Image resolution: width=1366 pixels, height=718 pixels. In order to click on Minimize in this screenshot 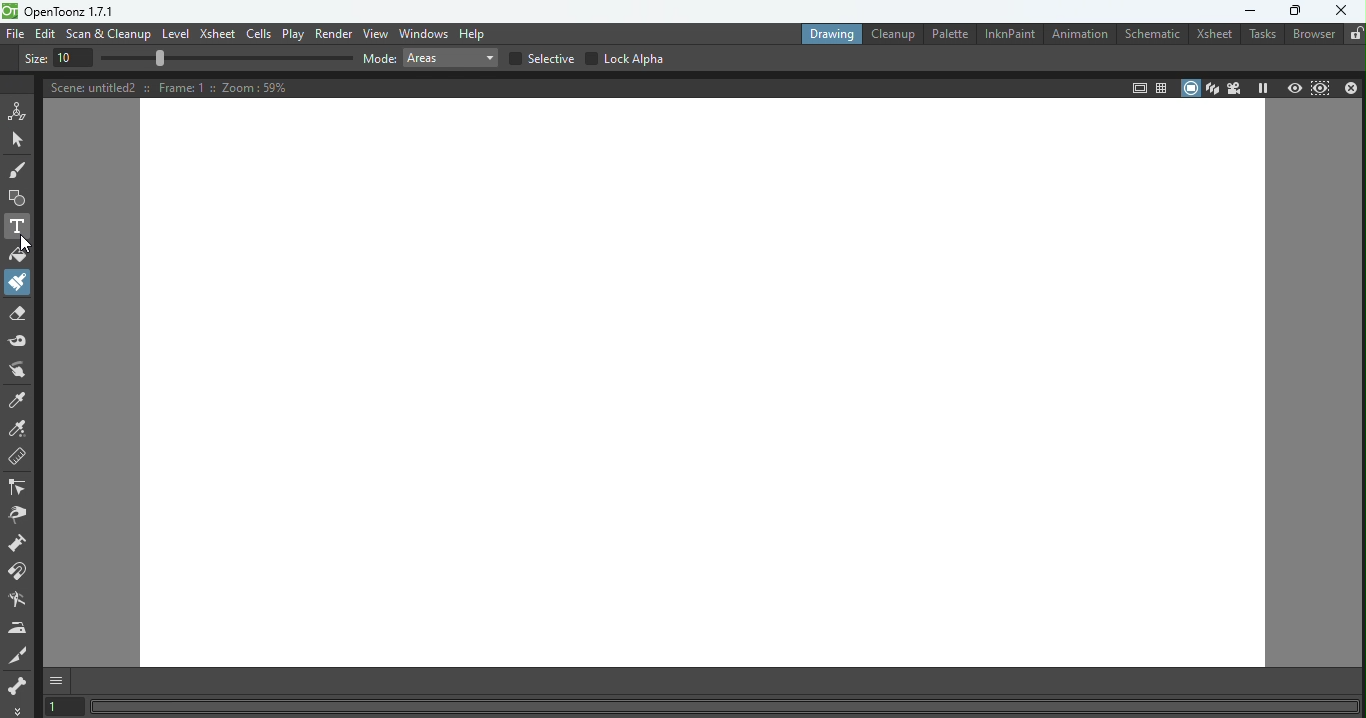, I will do `click(1251, 11)`.